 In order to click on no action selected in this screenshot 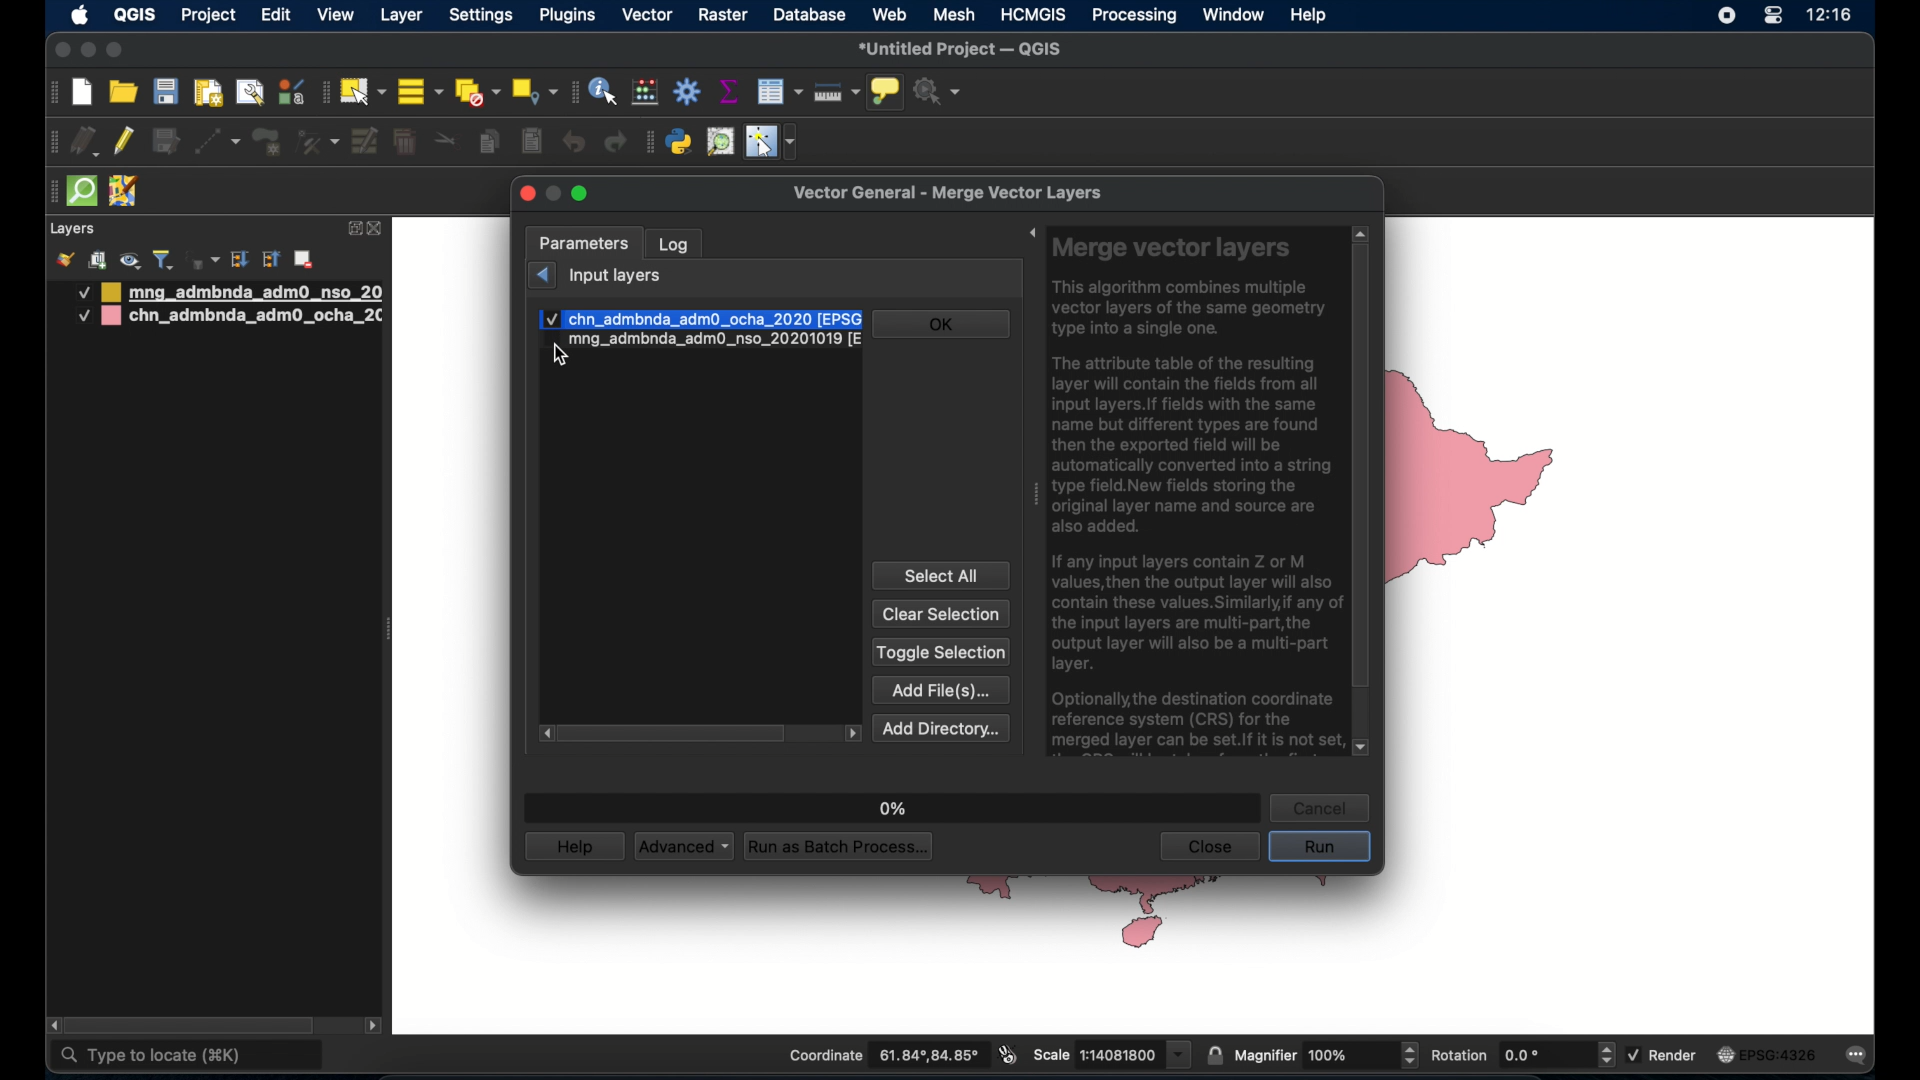, I will do `click(938, 92)`.